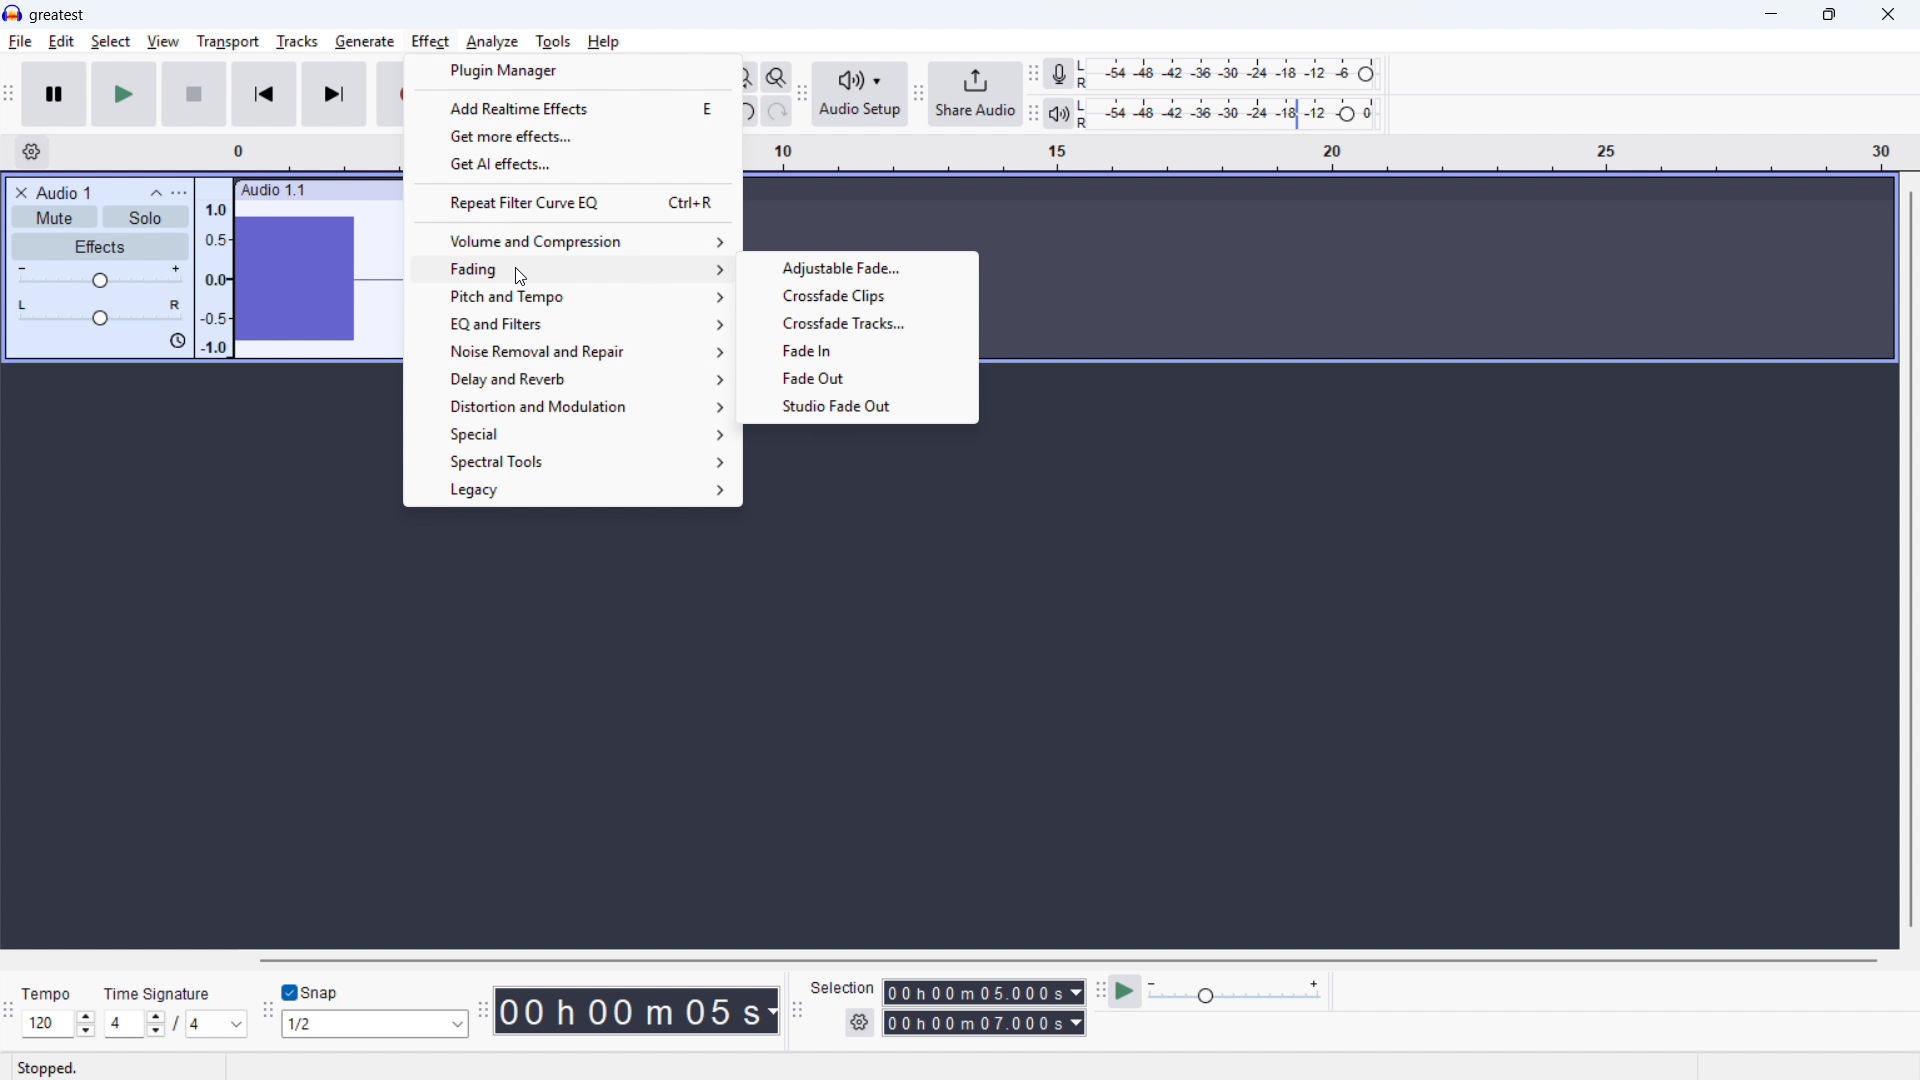 This screenshot has height=1080, width=1920. I want to click on , so click(46, 996).